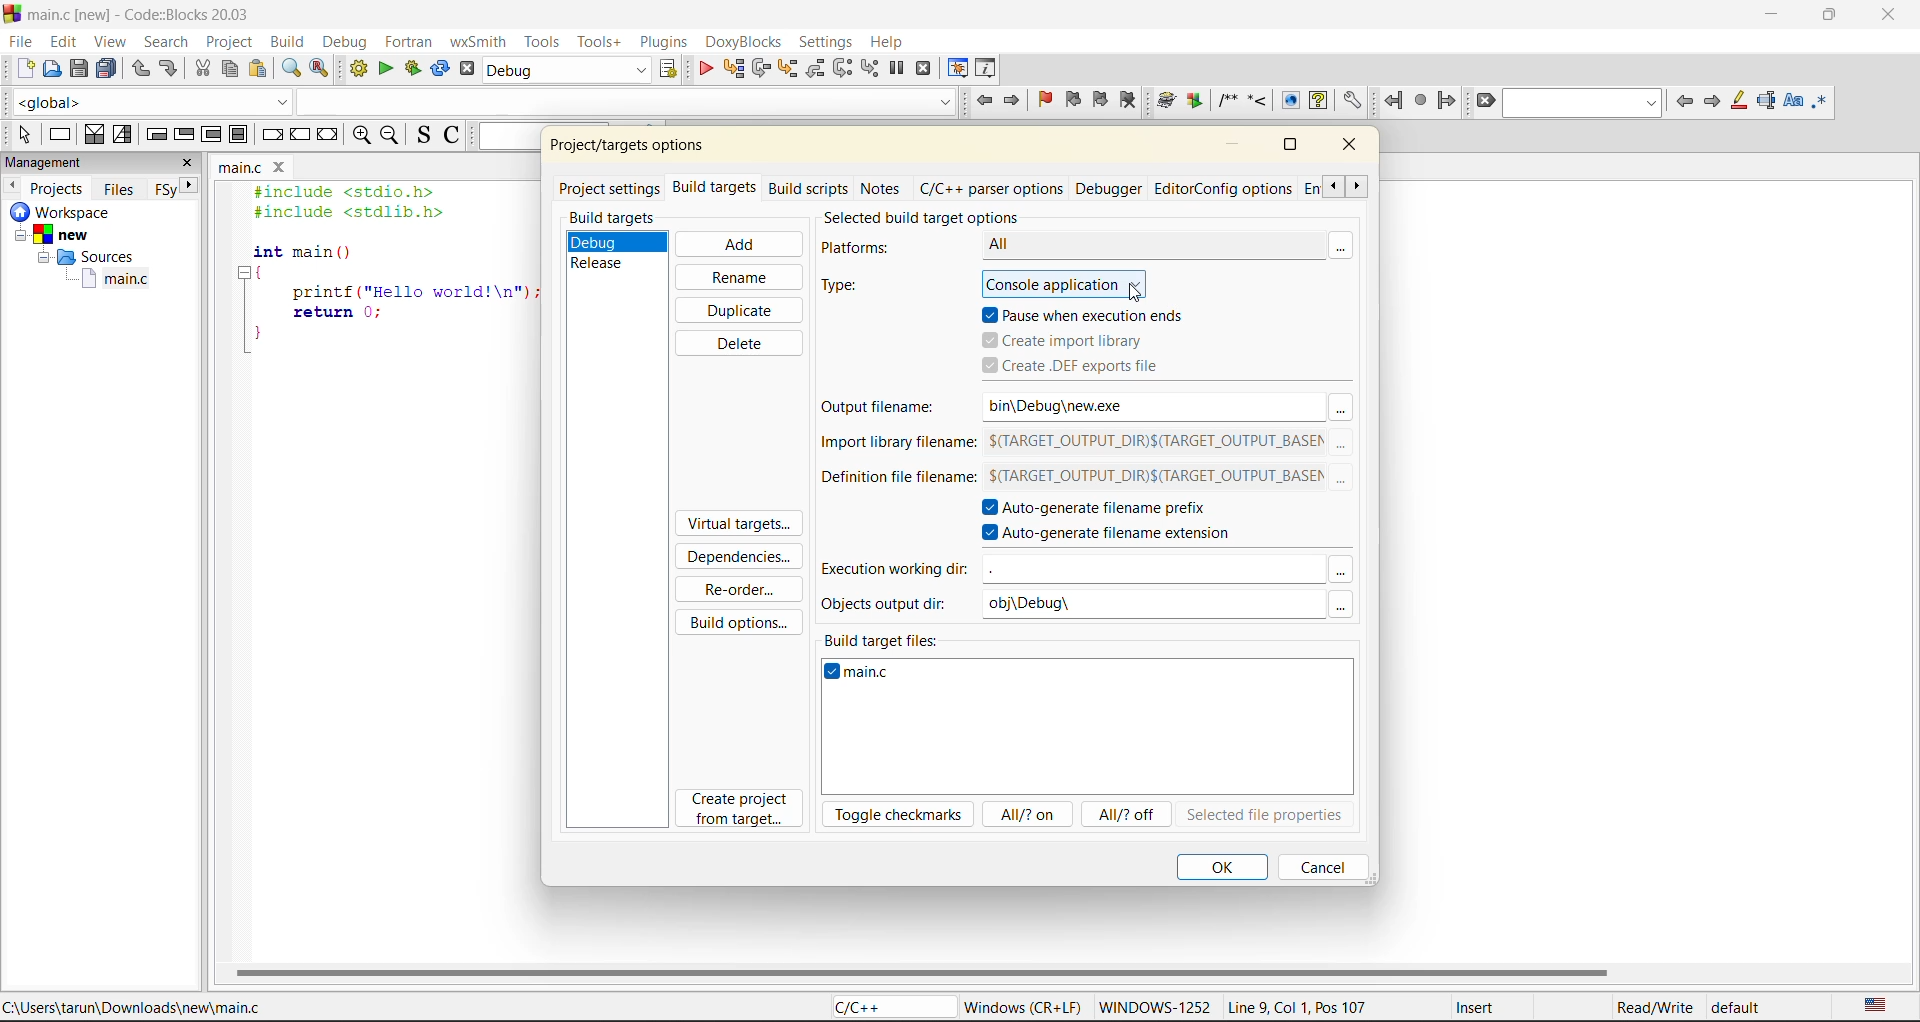 The image size is (1920, 1022). What do you see at coordinates (91, 279) in the screenshot?
I see `main.c` at bounding box center [91, 279].